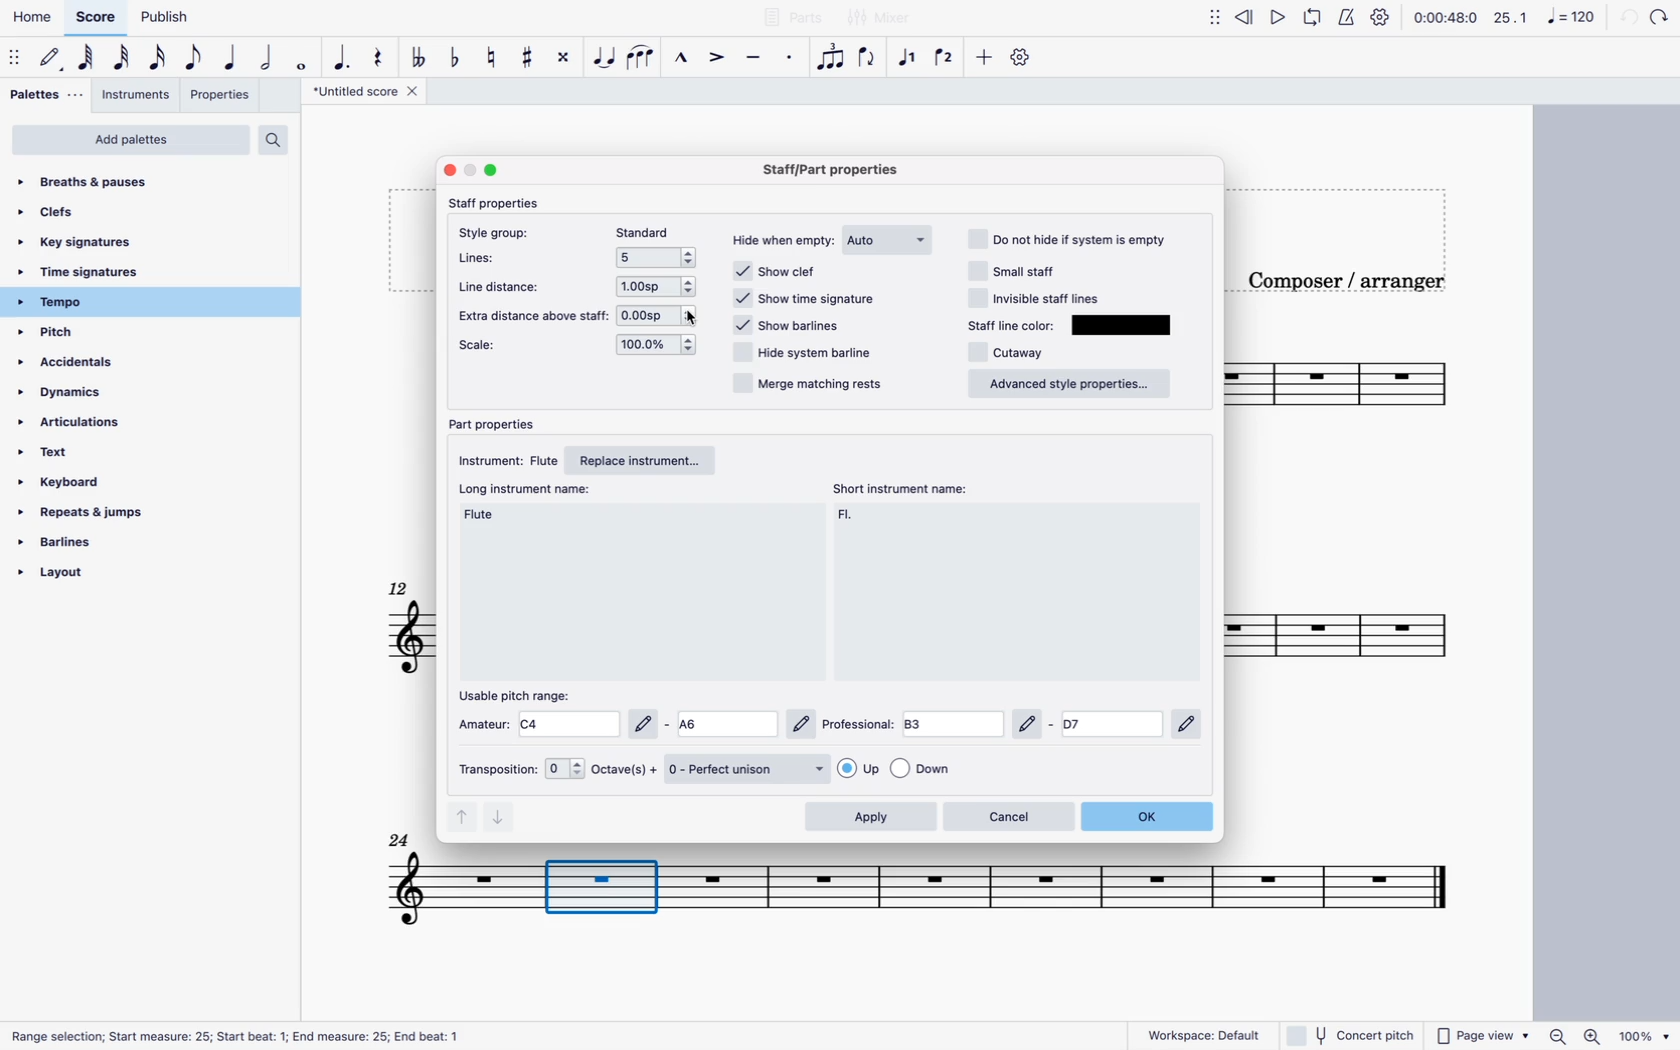 Image resolution: width=1680 pixels, height=1050 pixels. I want to click on score, so click(1098, 890).